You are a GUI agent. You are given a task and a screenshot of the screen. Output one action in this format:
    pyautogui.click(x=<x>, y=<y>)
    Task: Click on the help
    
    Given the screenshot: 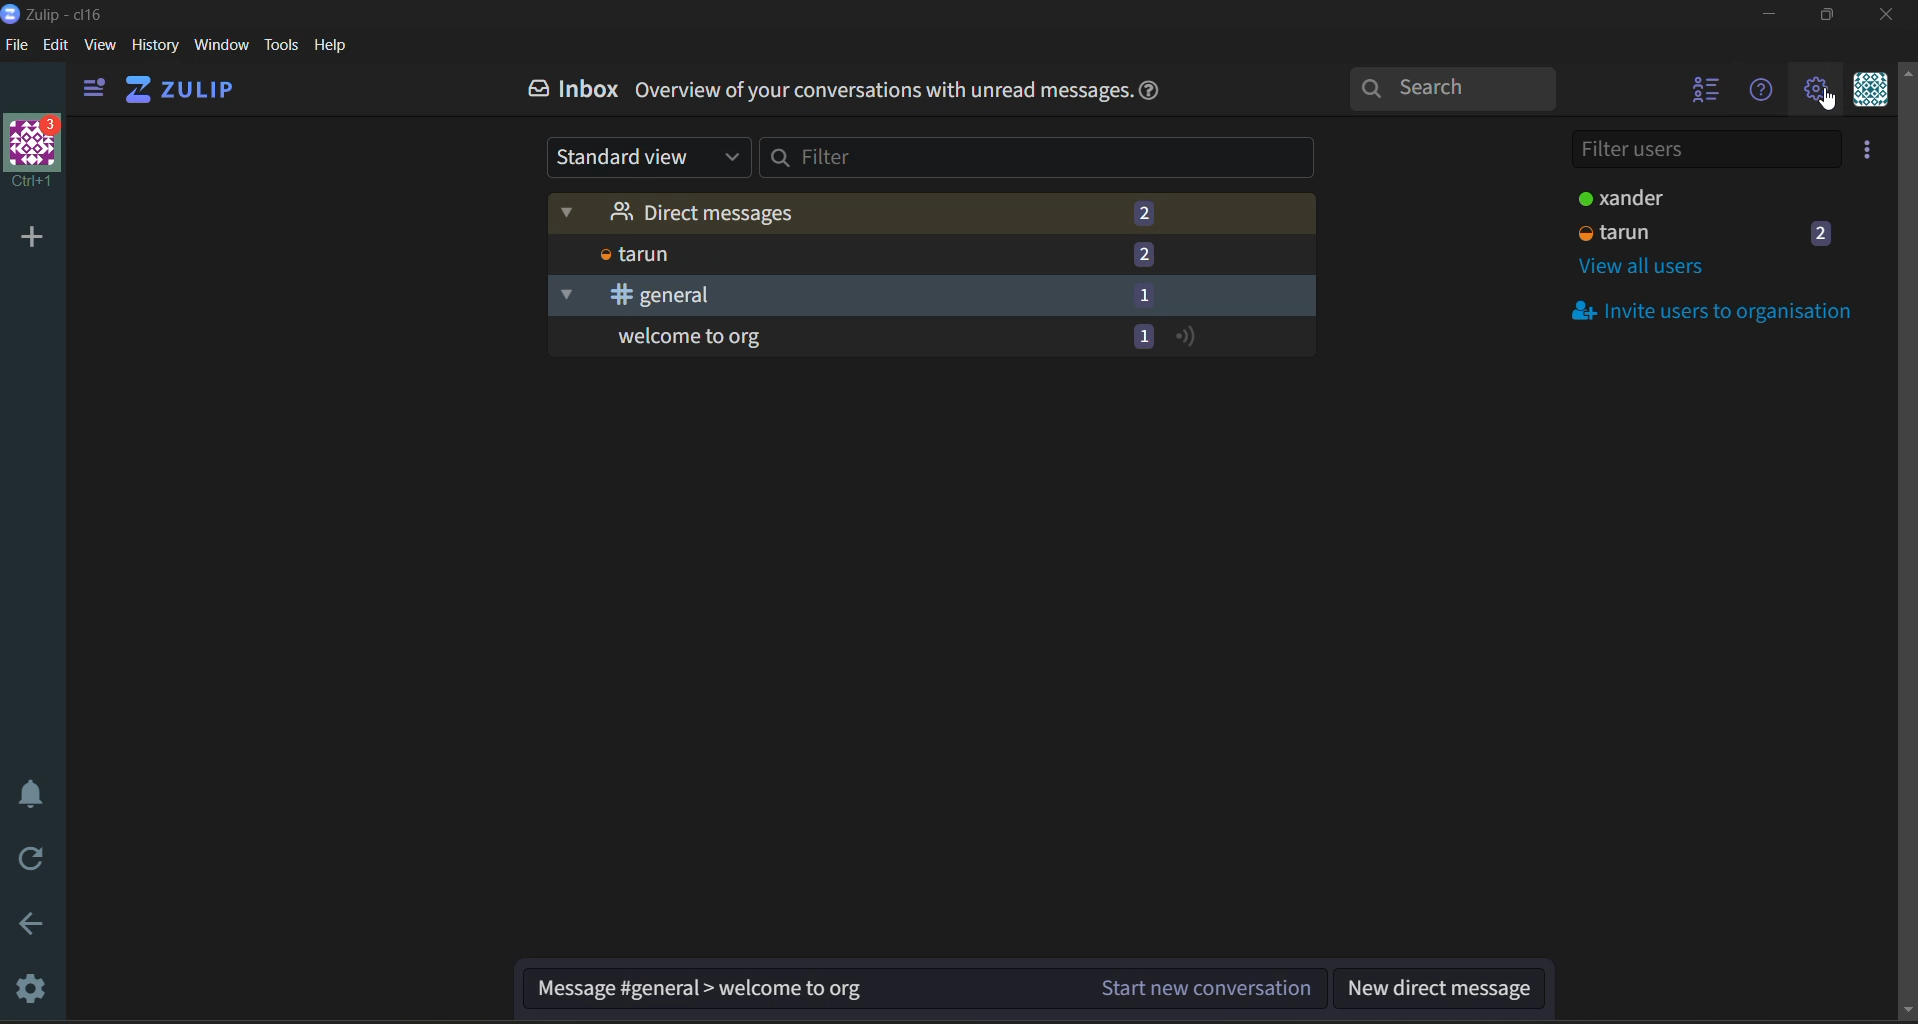 What is the action you would take?
    pyautogui.click(x=1151, y=93)
    